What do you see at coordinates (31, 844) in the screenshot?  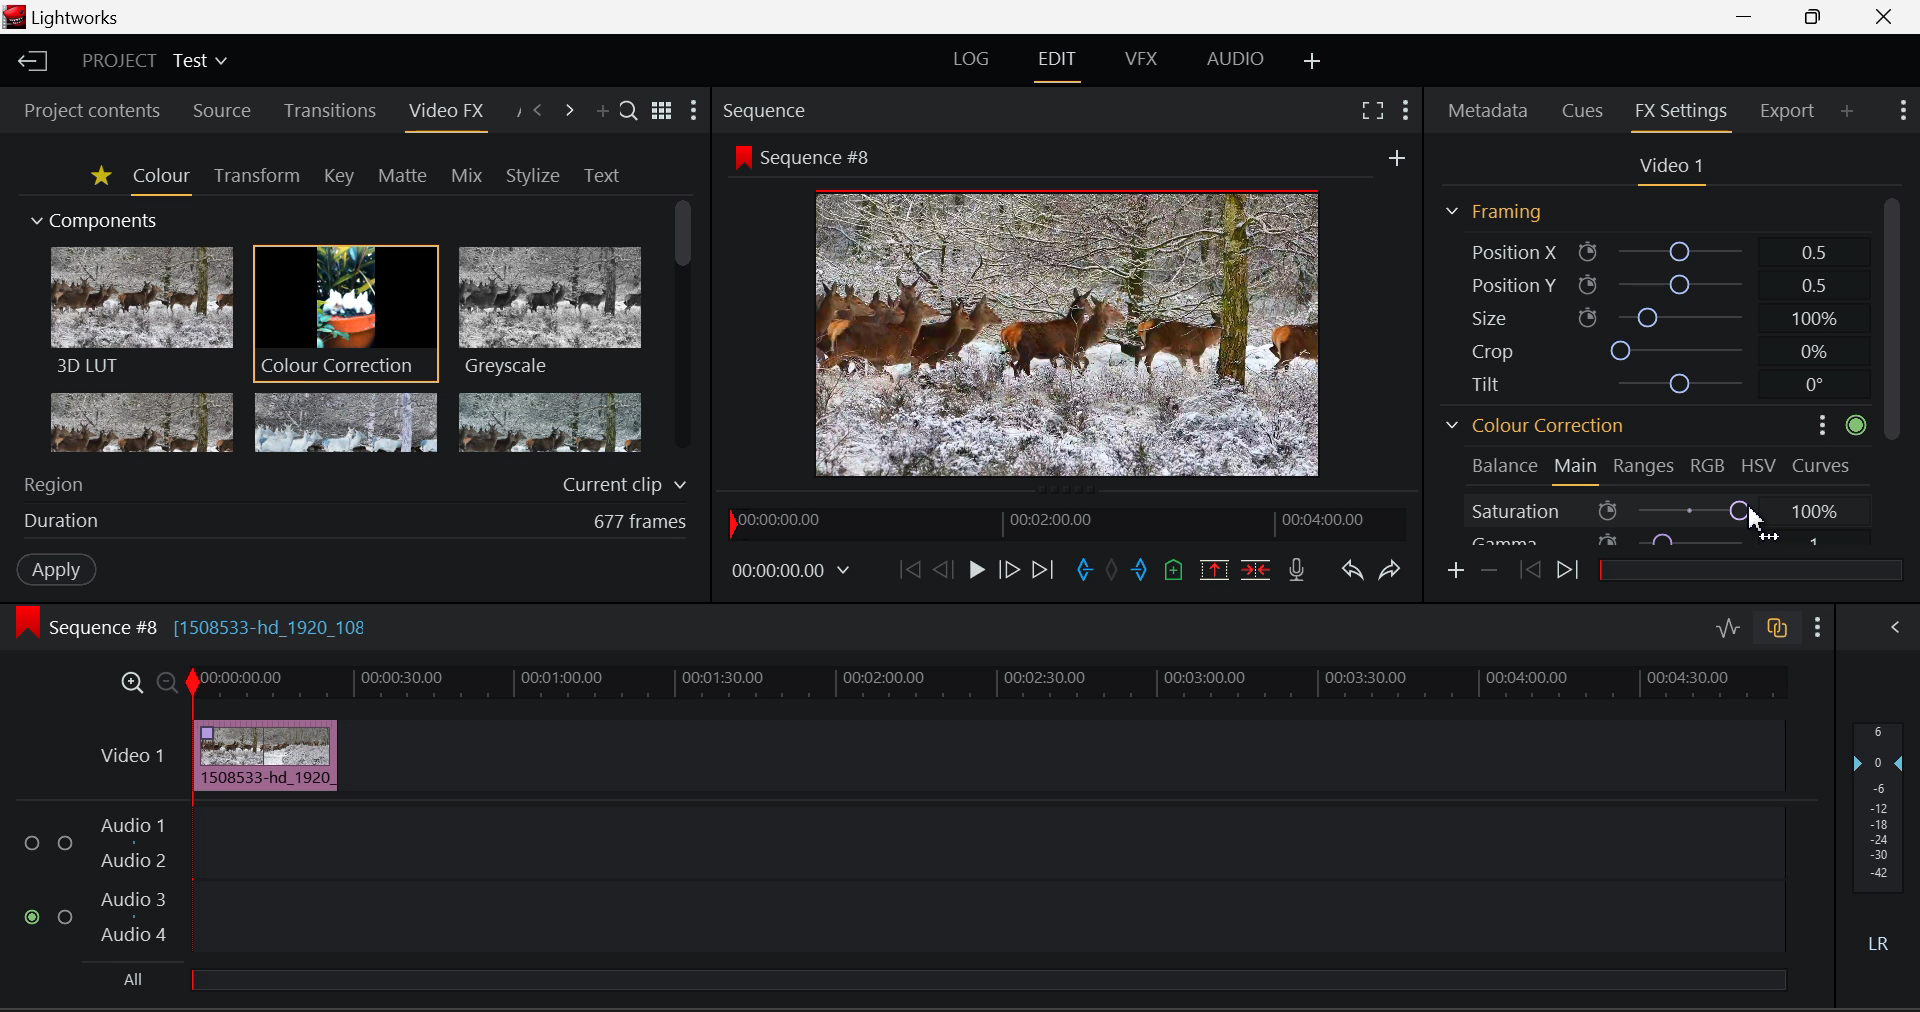 I see `Audio Input Checkbox` at bounding box center [31, 844].